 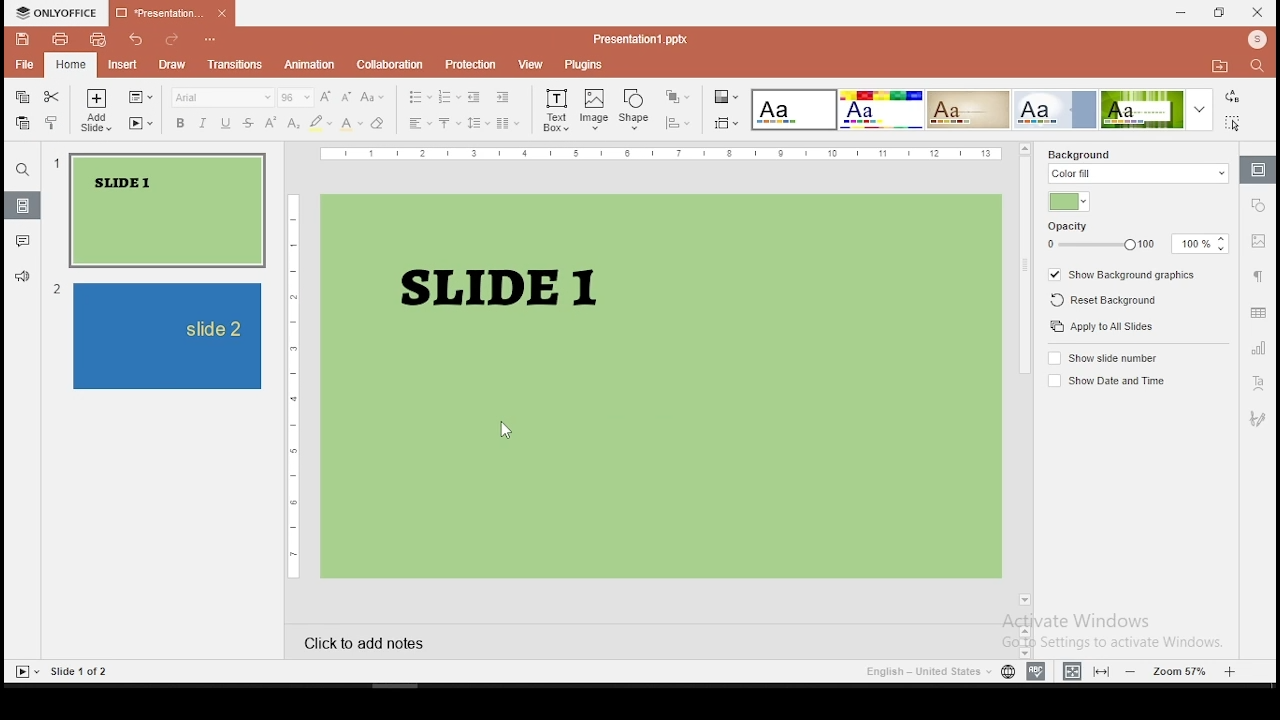 I want to click on copy, so click(x=22, y=95).